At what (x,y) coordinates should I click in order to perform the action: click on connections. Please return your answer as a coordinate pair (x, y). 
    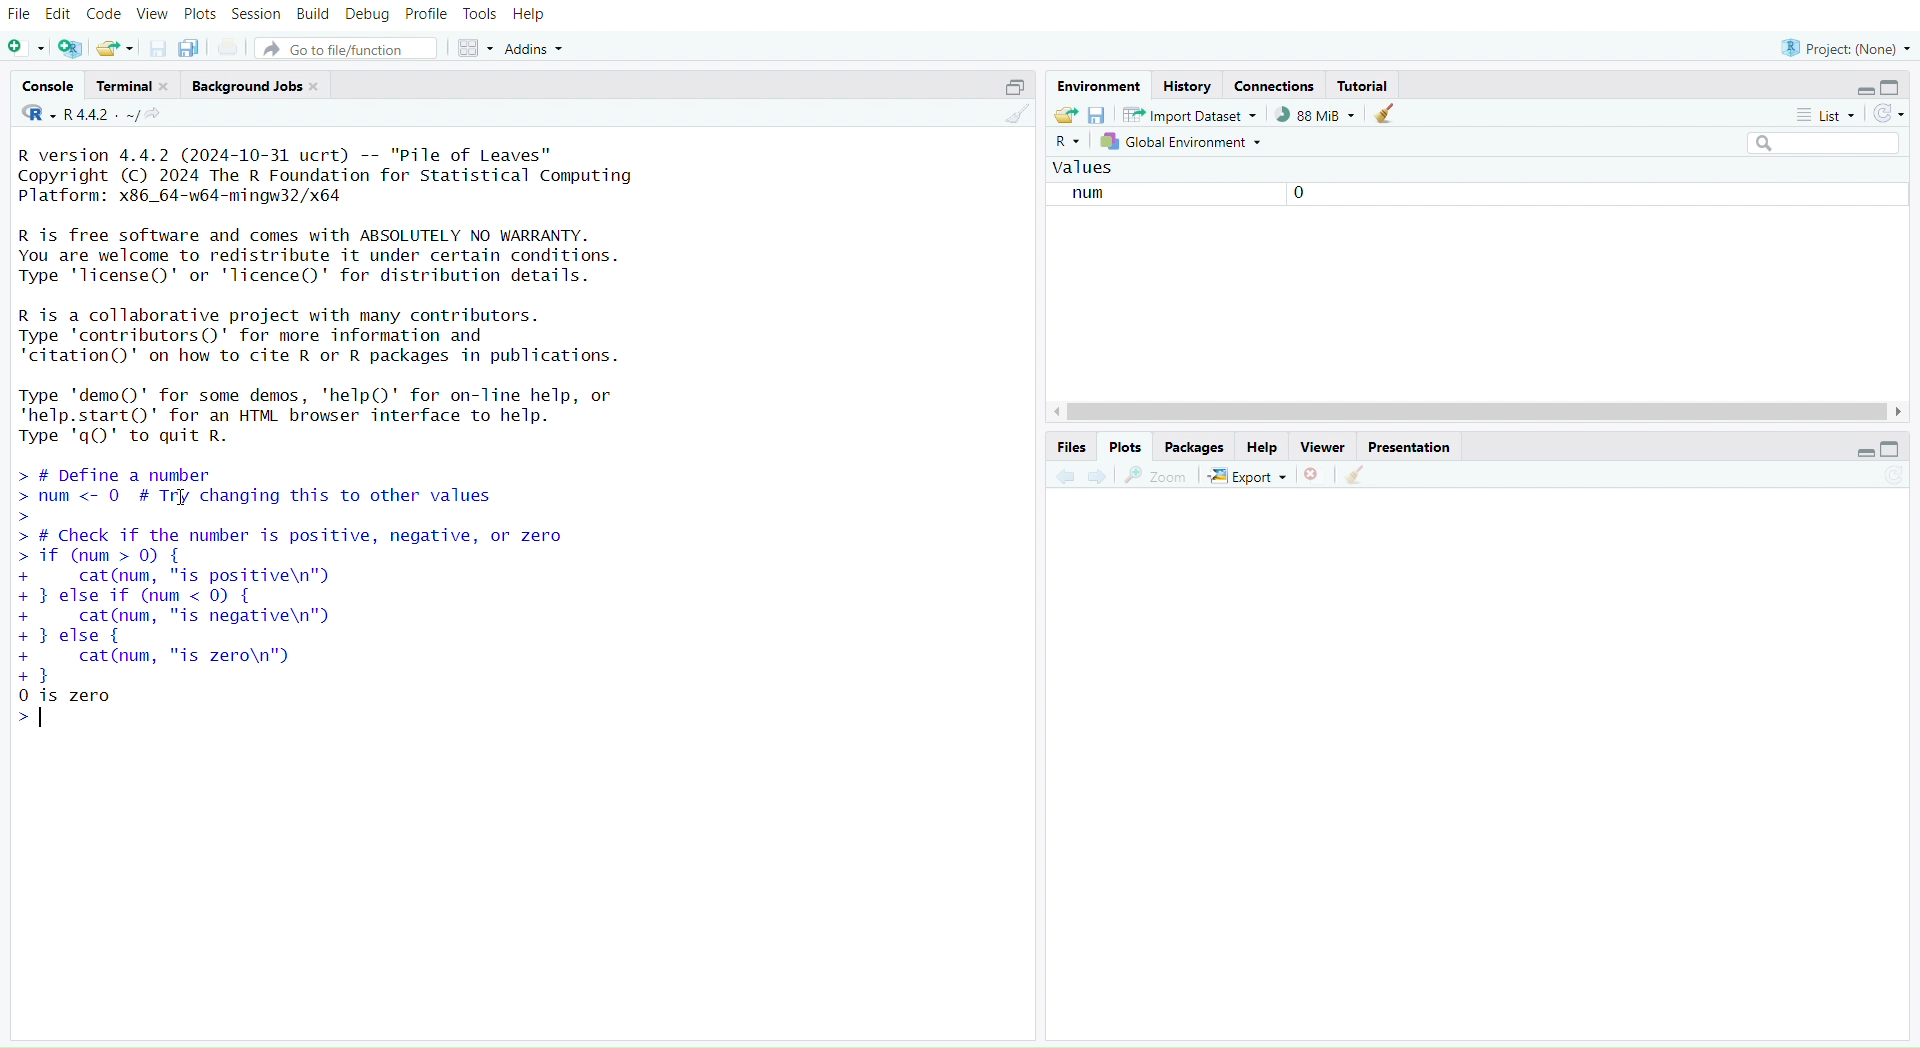
    Looking at the image, I should click on (1277, 88).